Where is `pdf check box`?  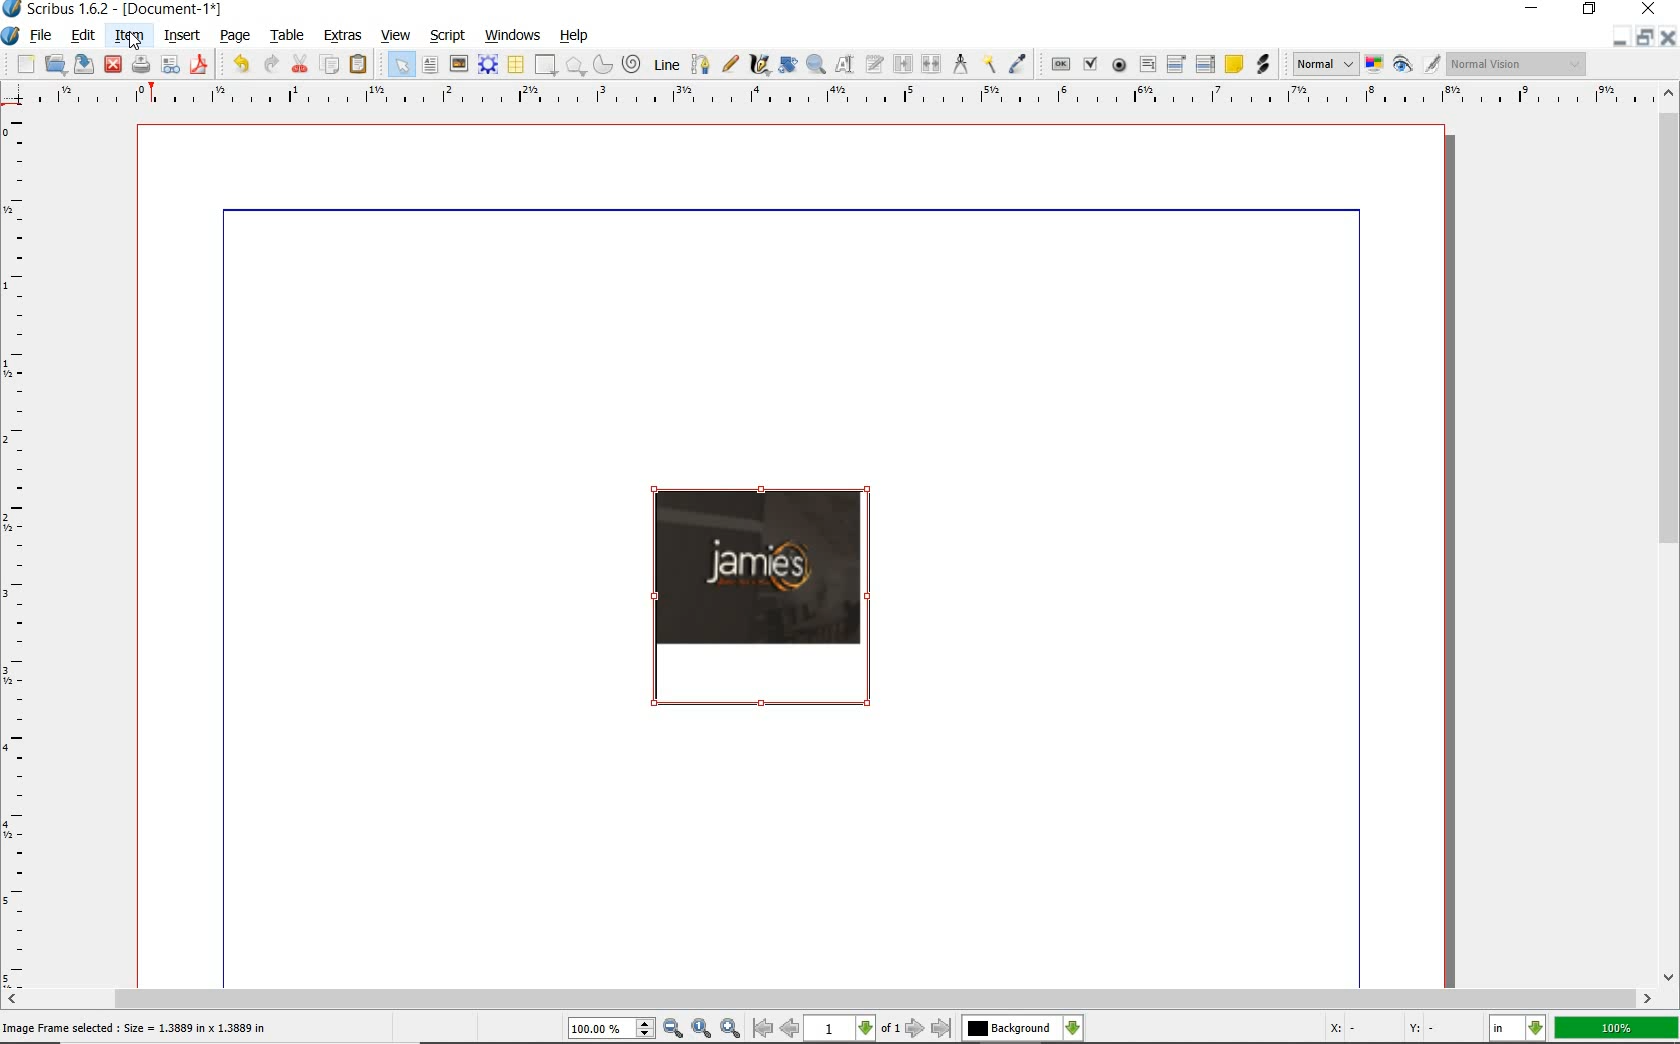
pdf check box is located at coordinates (1090, 65).